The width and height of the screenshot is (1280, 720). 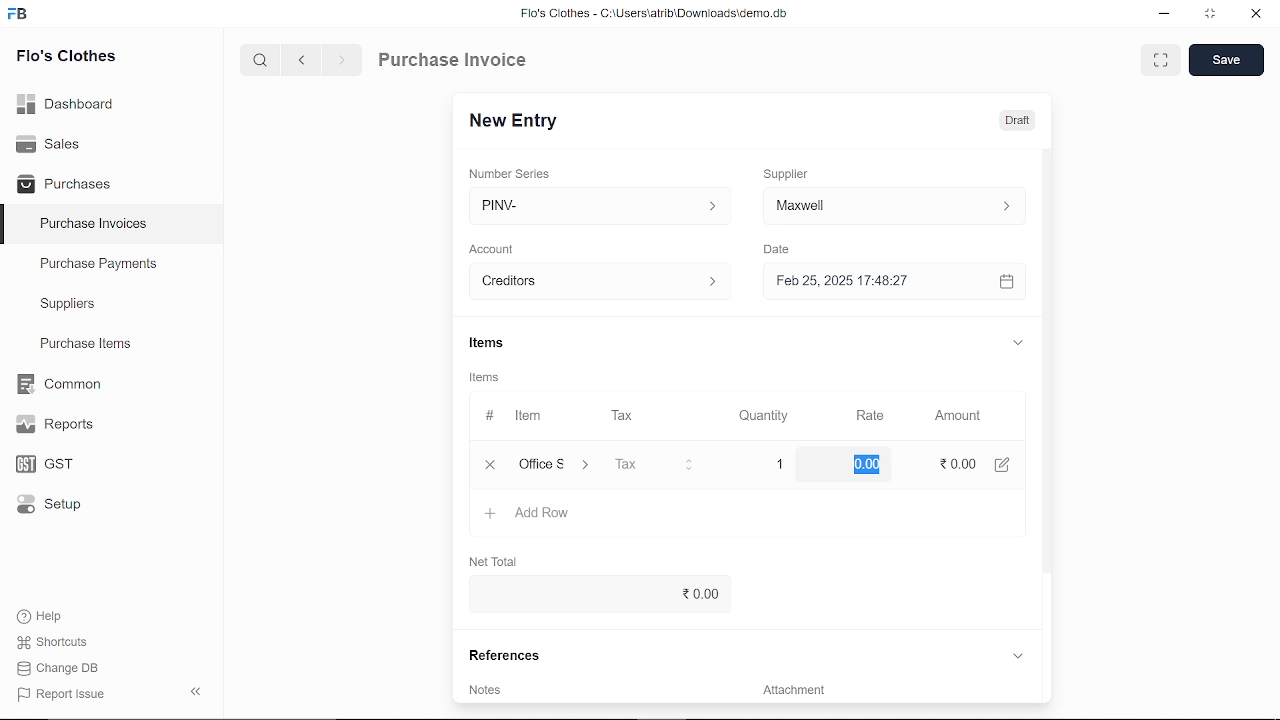 I want to click on Change DB, so click(x=58, y=670).